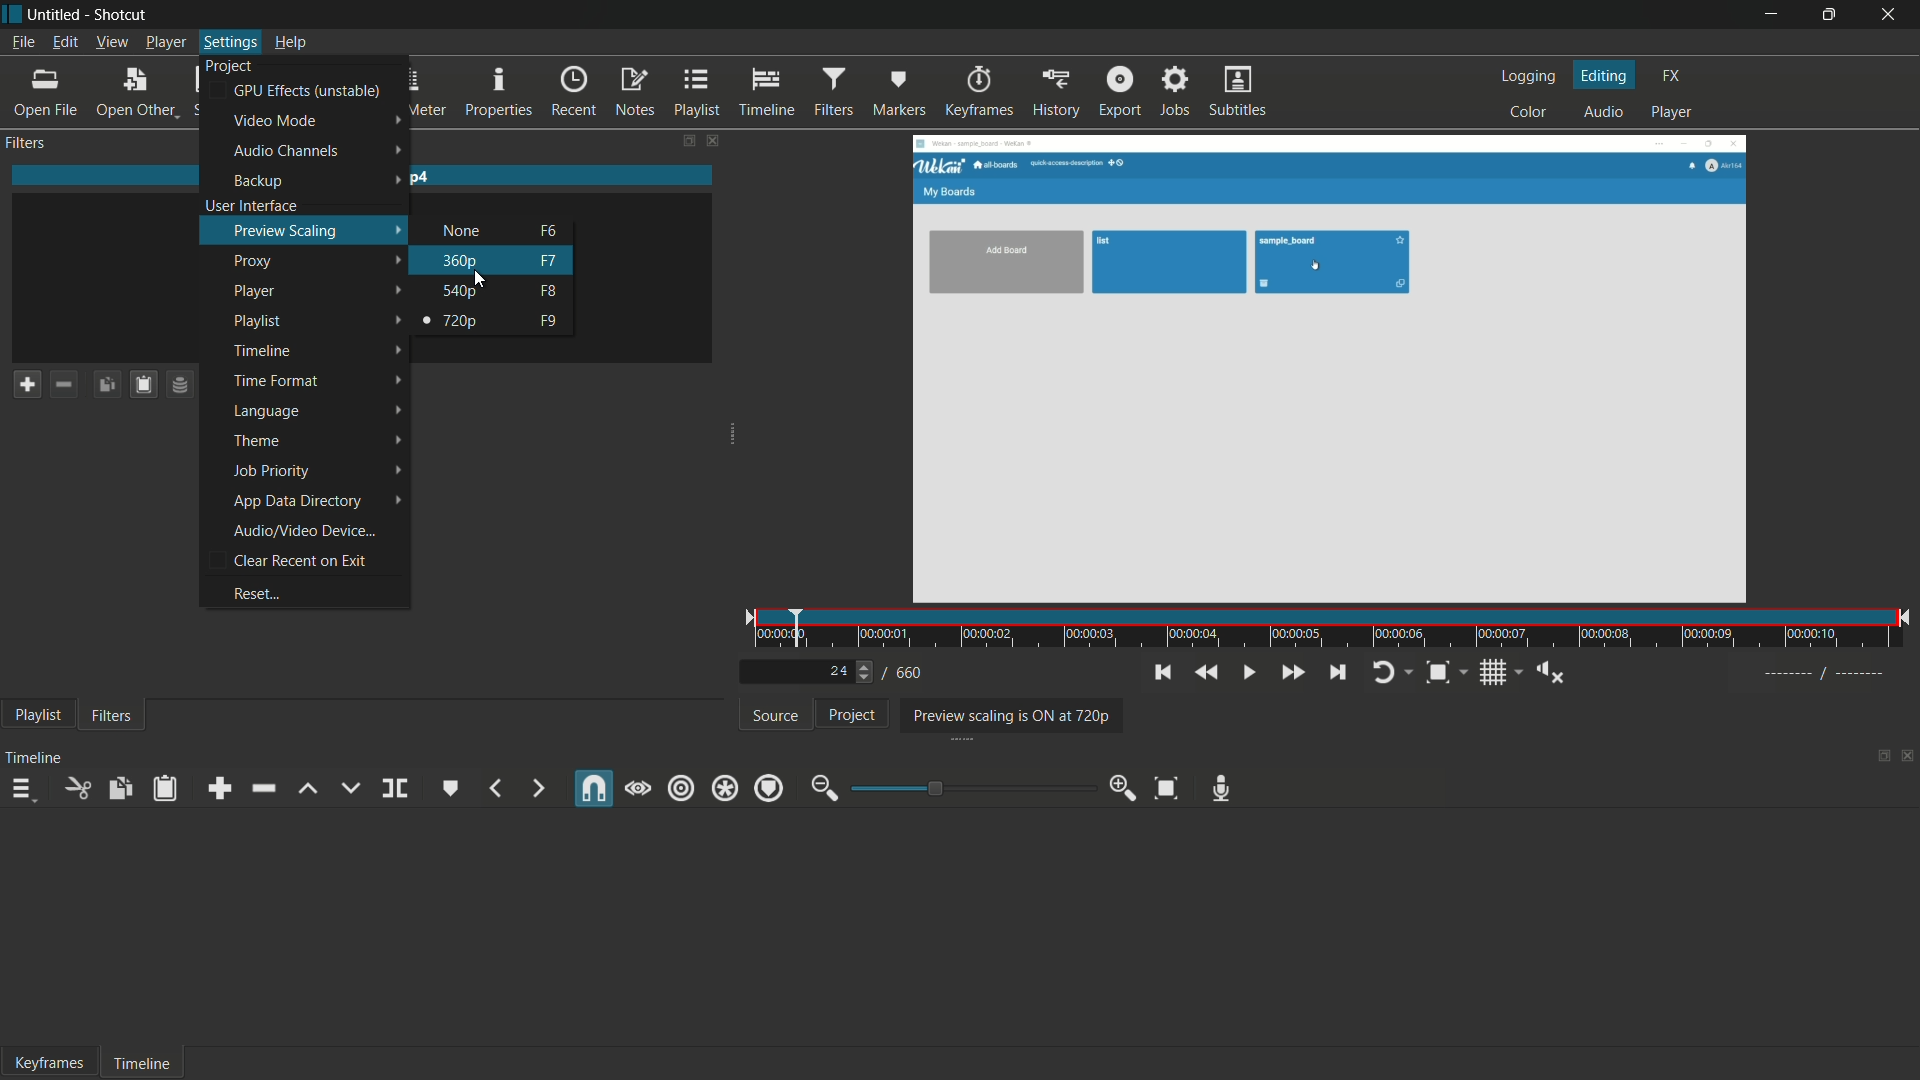  I want to click on toggle grid, so click(1493, 674).